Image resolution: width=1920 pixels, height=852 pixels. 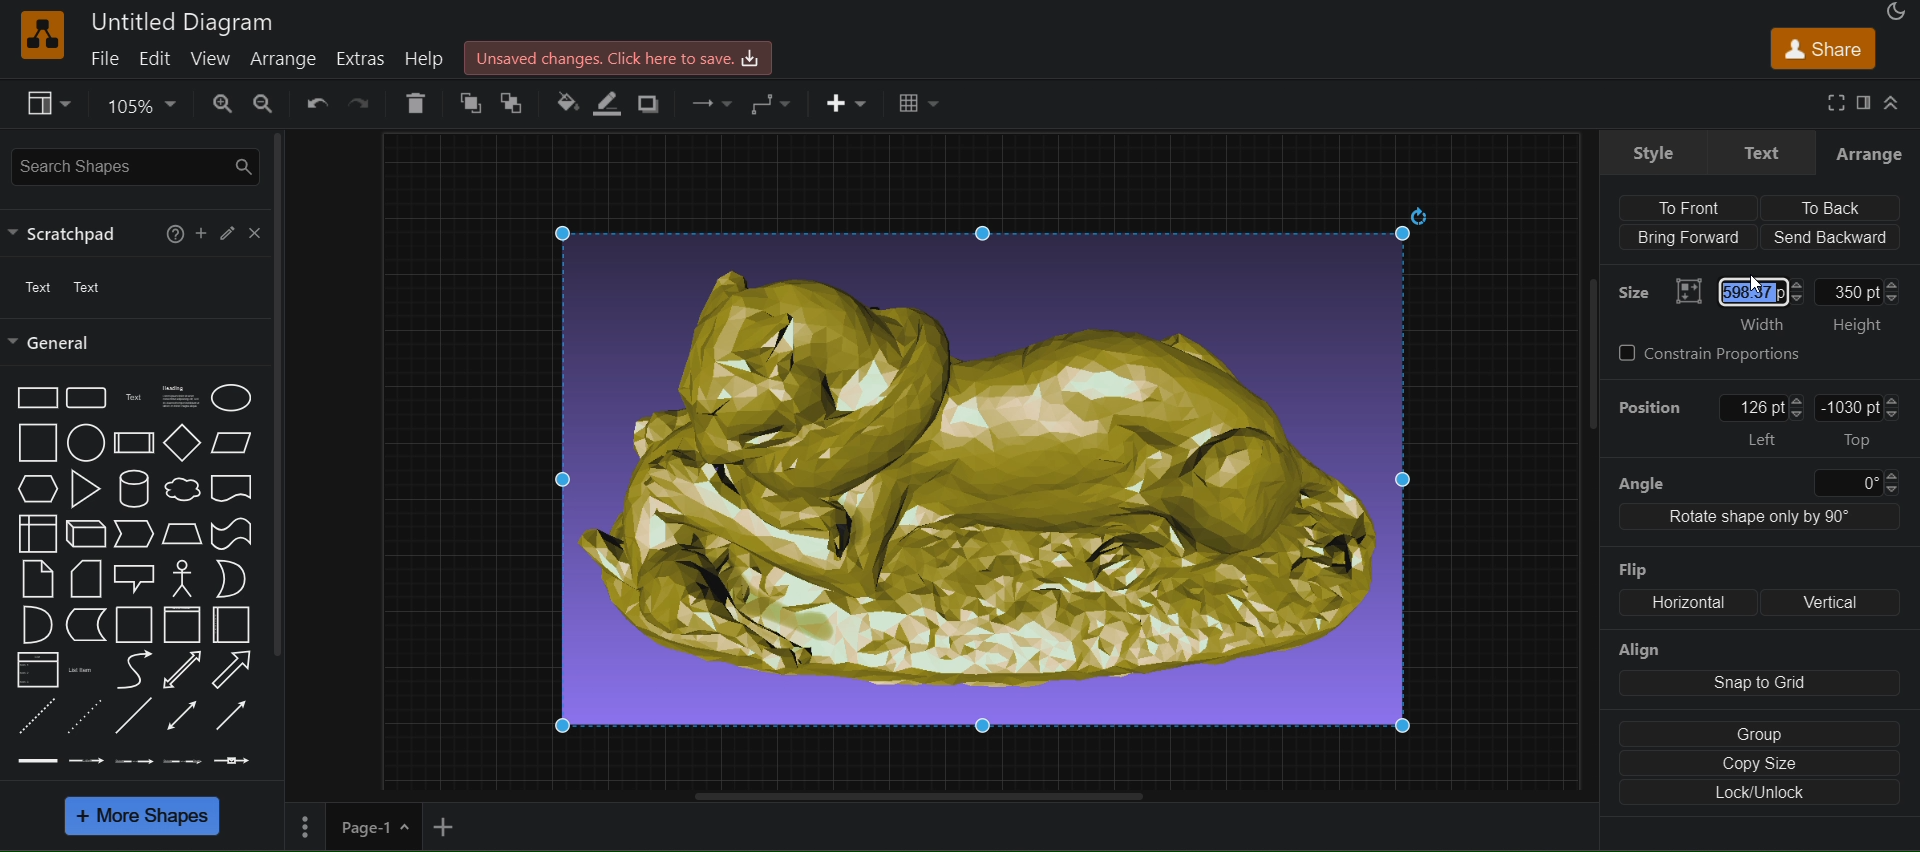 I want to click on help, so click(x=428, y=57).